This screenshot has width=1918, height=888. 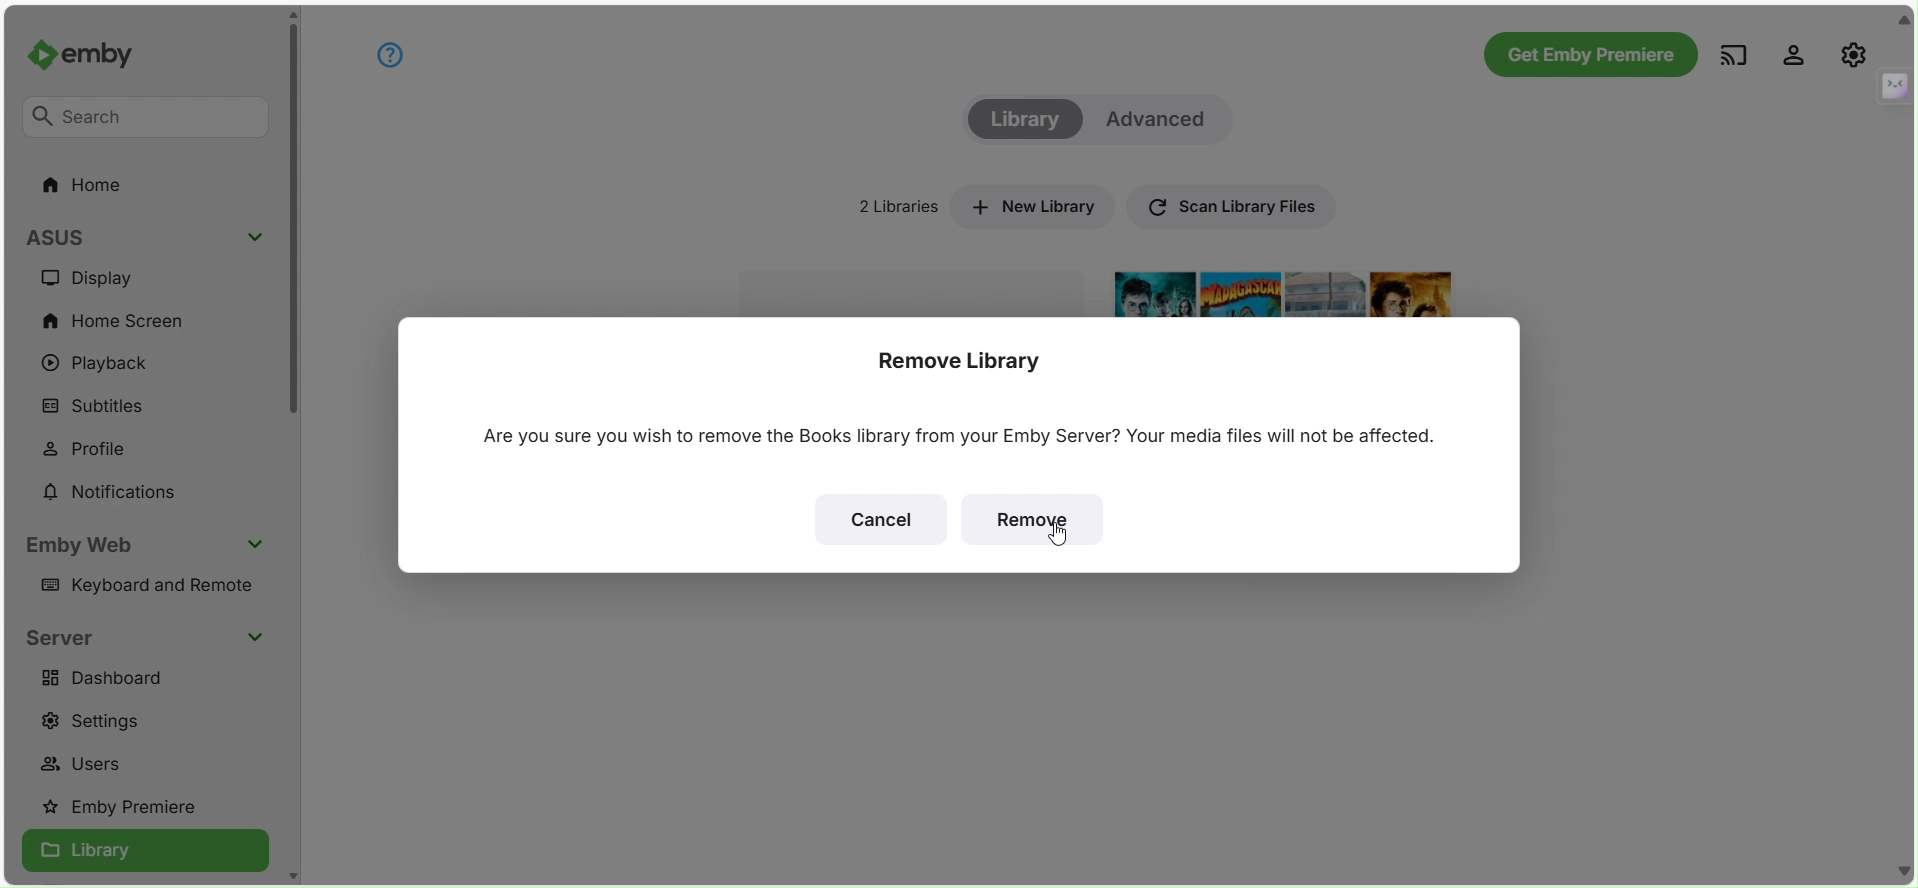 I want to click on collapse, so click(x=1893, y=84).